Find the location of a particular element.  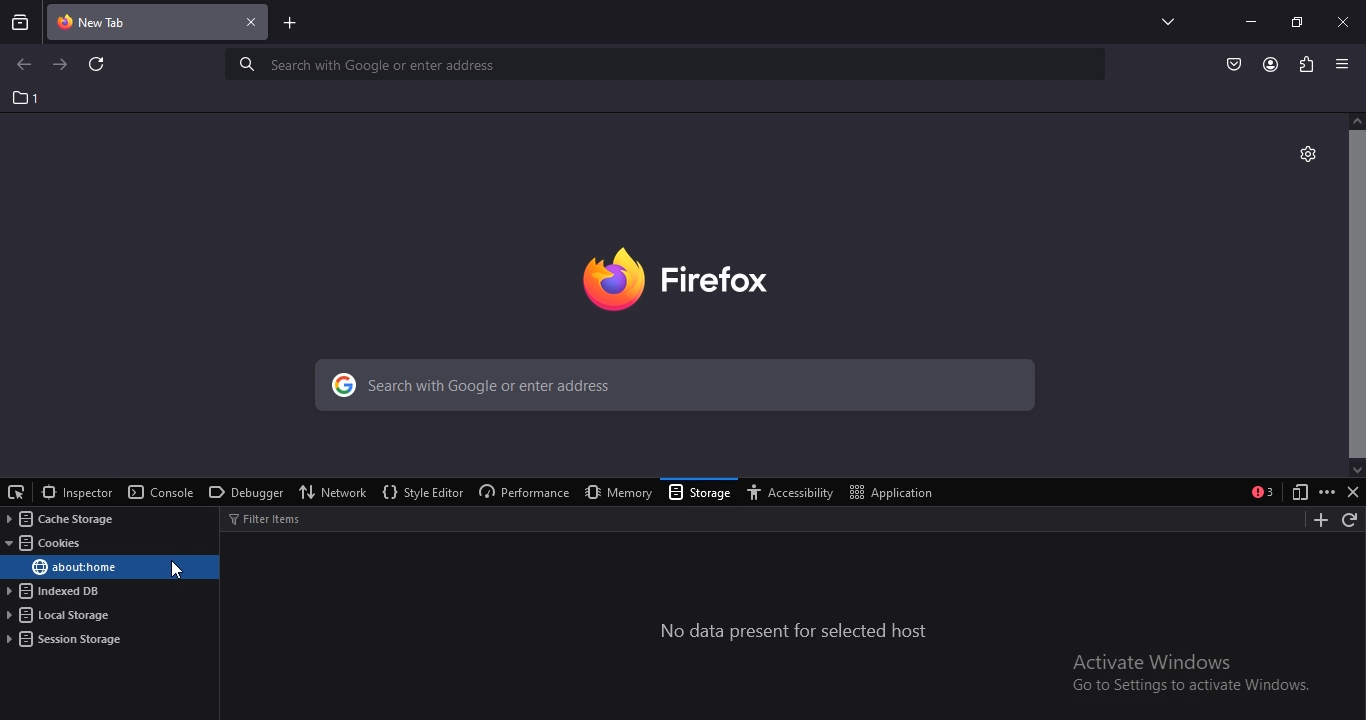

current tab is located at coordinates (159, 24).